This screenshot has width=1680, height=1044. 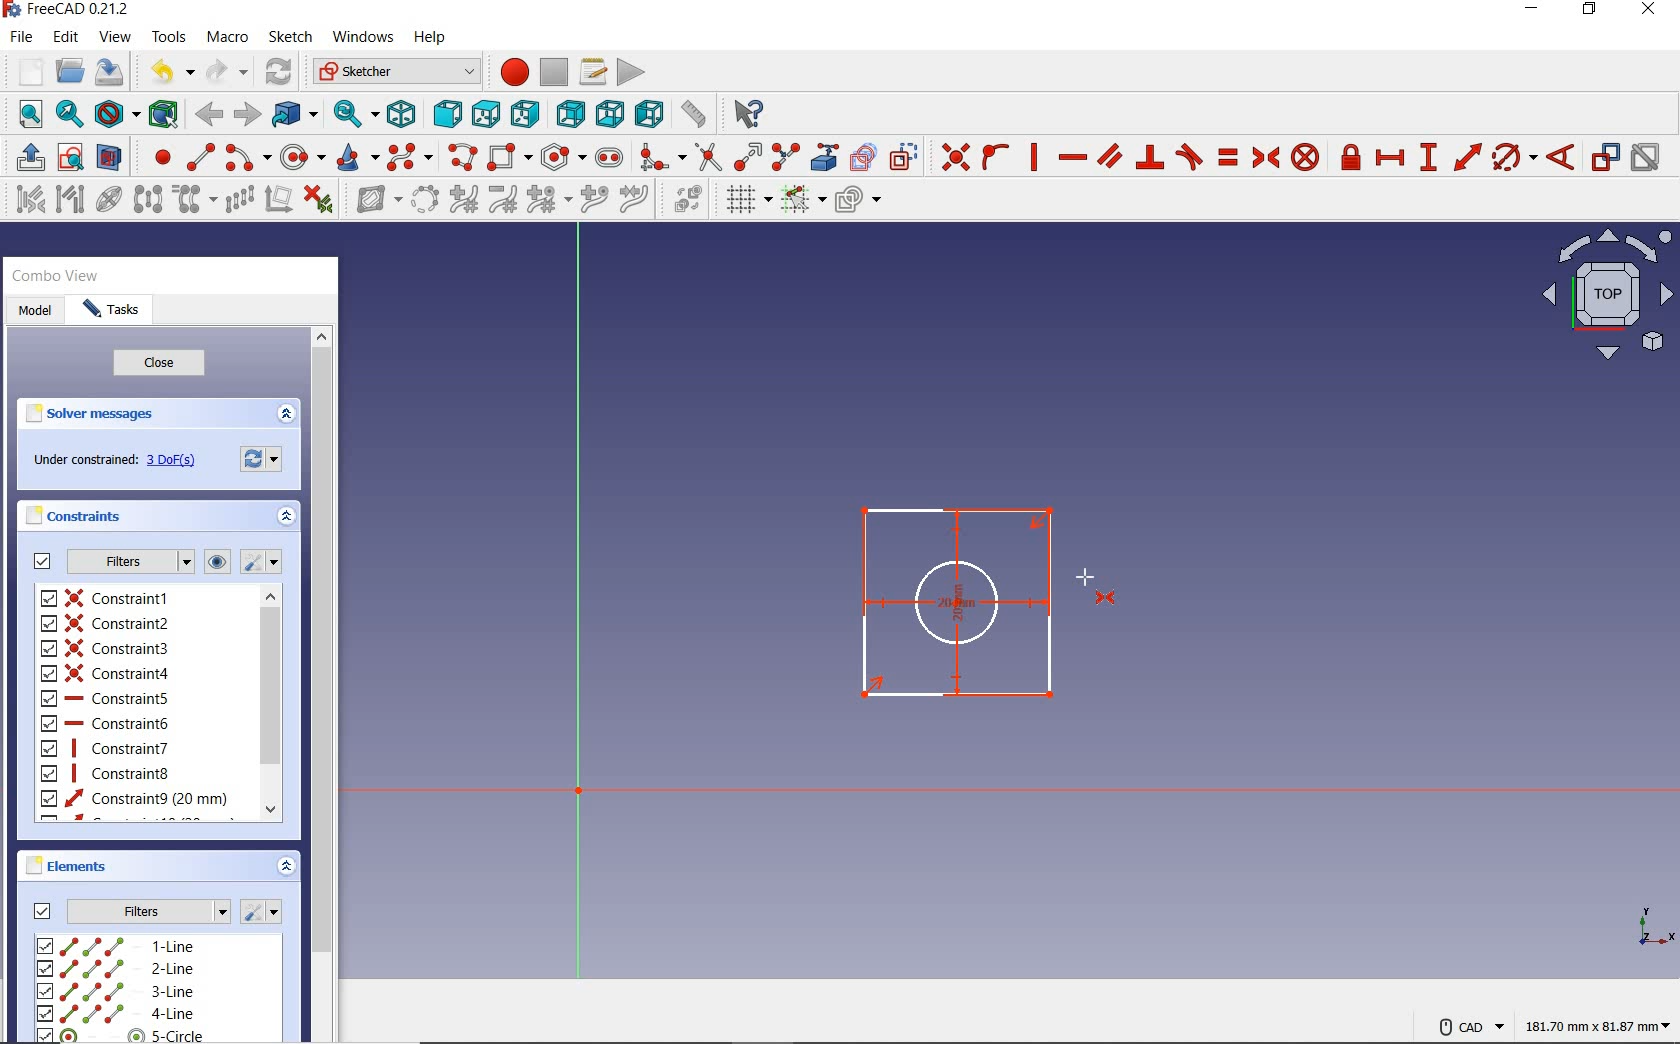 I want to click on right, so click(x=526, y=113).